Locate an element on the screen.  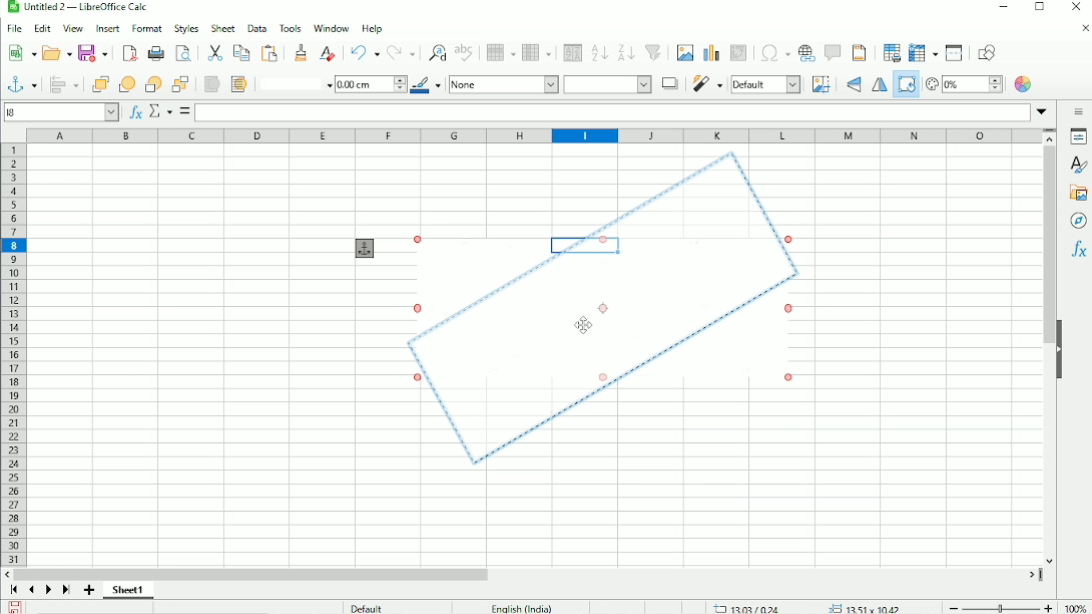
Freeze rows and columns is located at coordinates (923, 53).